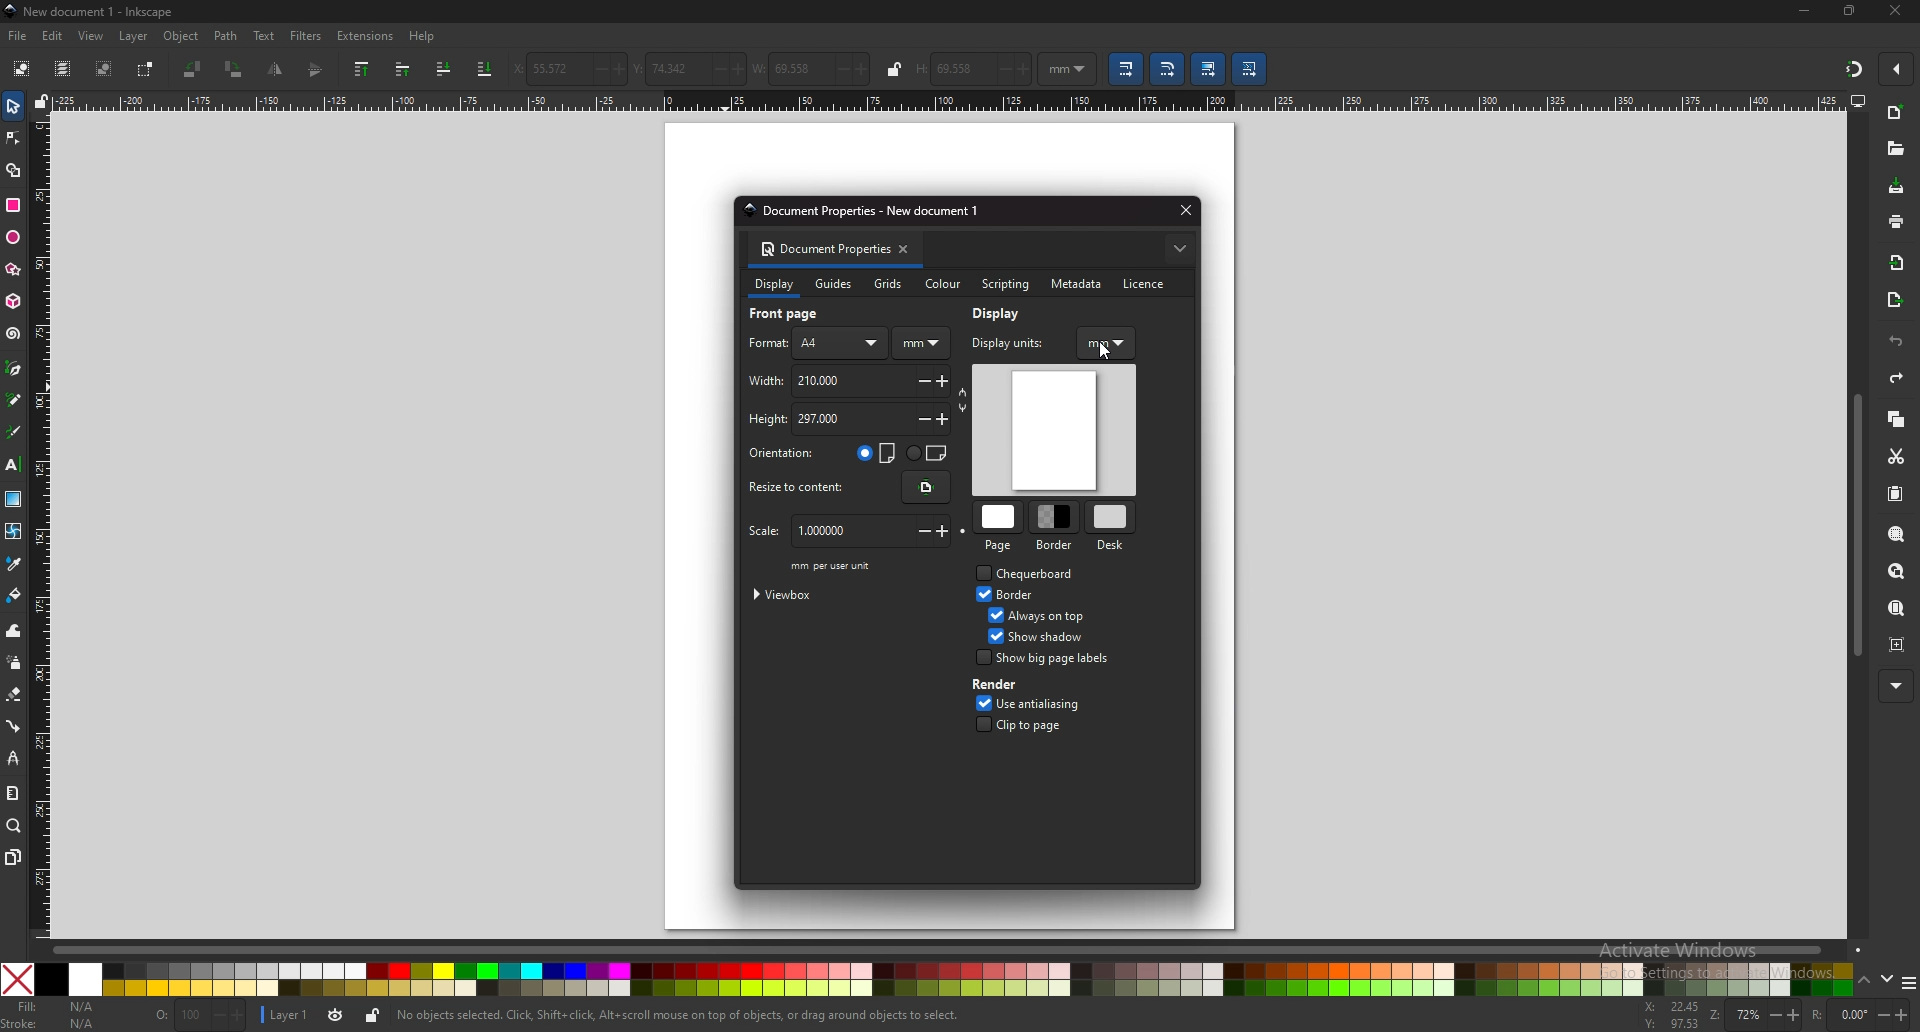  I want to click on Cursor, so click(1106, 352).